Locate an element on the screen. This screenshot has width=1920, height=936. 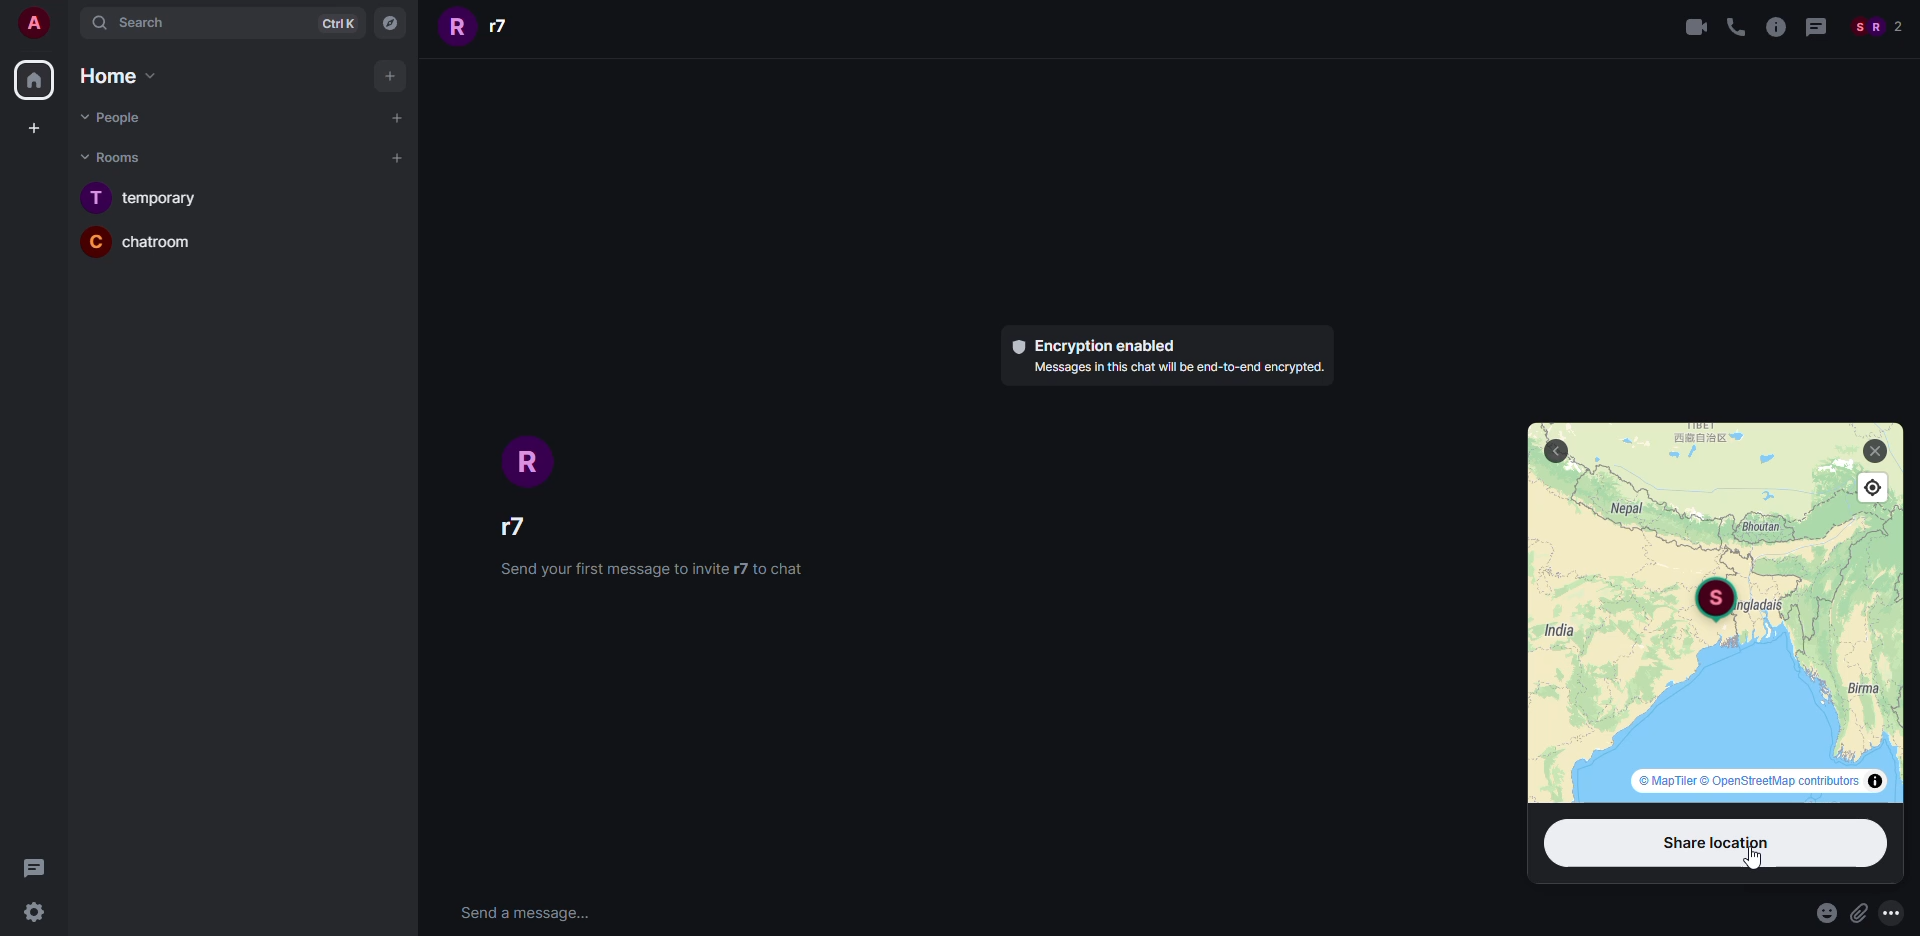
Home is located at coordinates (112, 75).